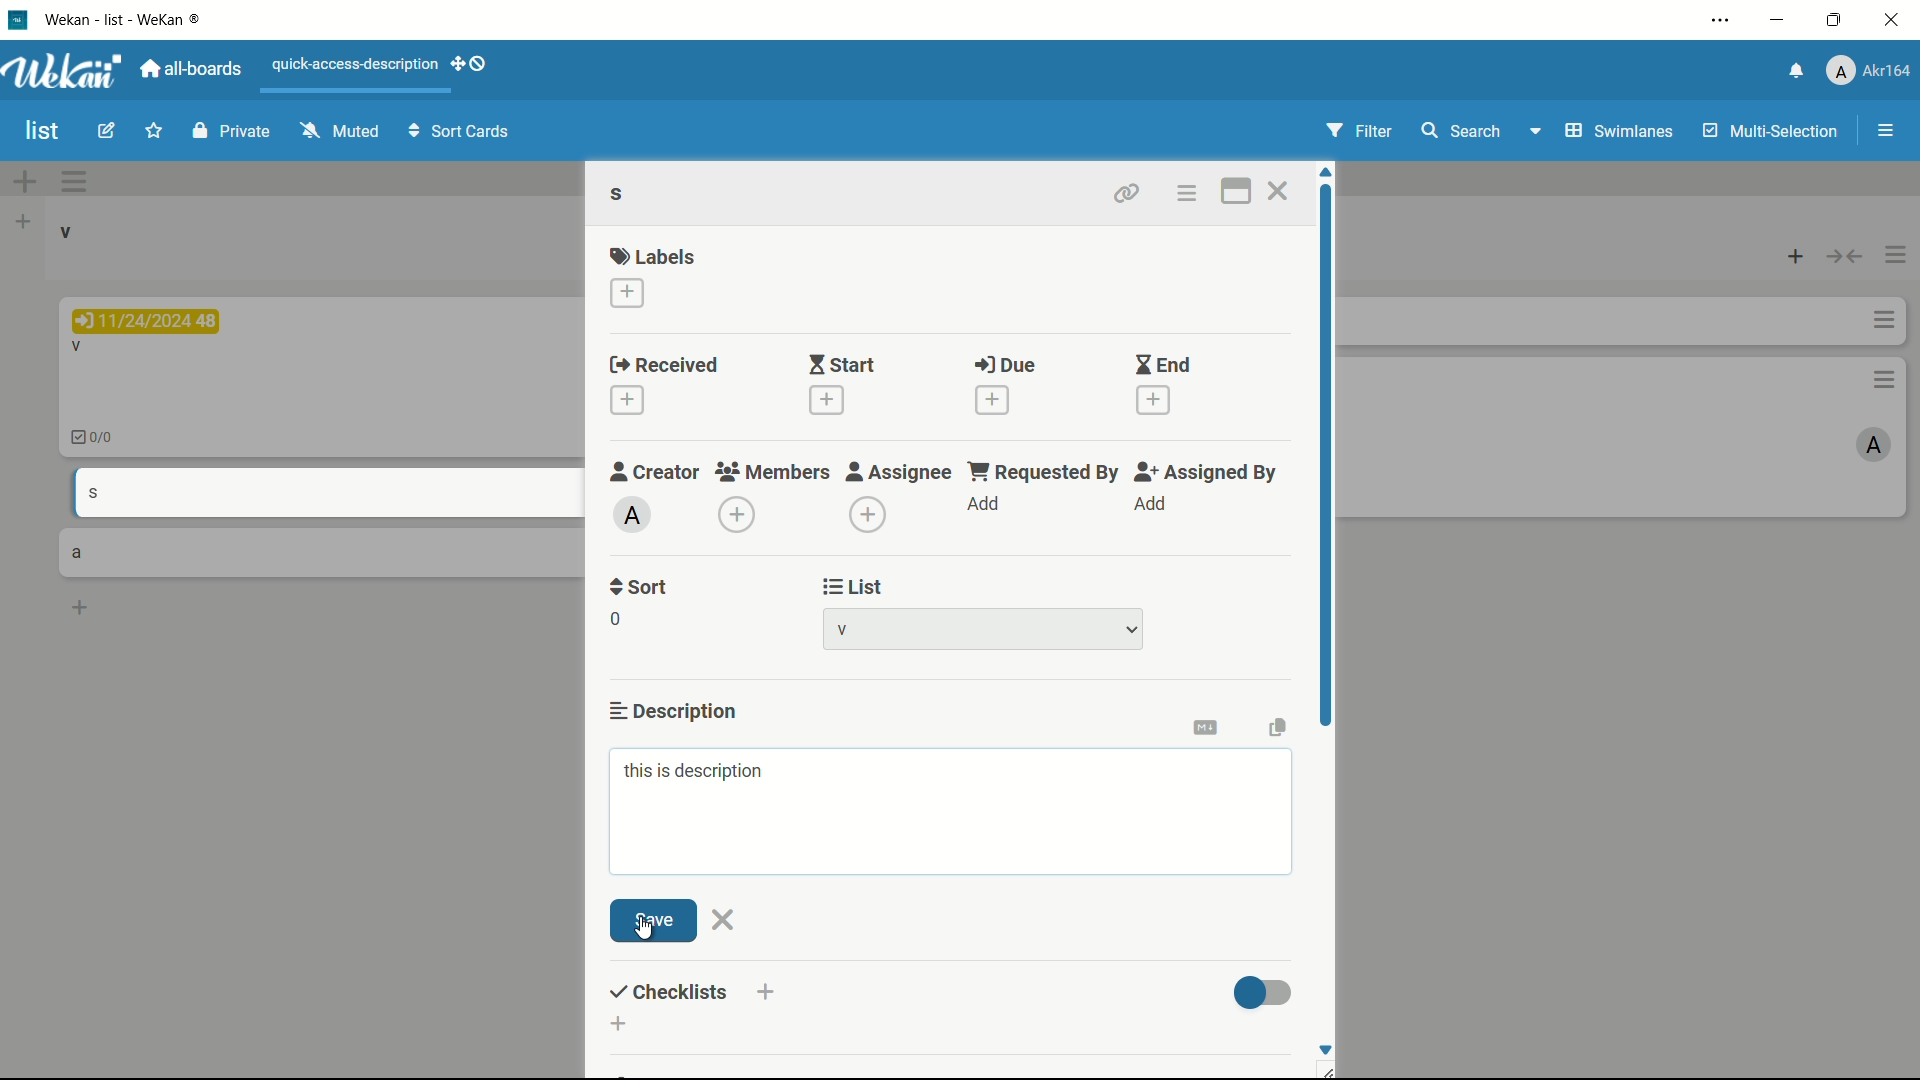 The width and height of the screenshot is (1920, 1080). I want to click on dropdown, so click(1132, 629).